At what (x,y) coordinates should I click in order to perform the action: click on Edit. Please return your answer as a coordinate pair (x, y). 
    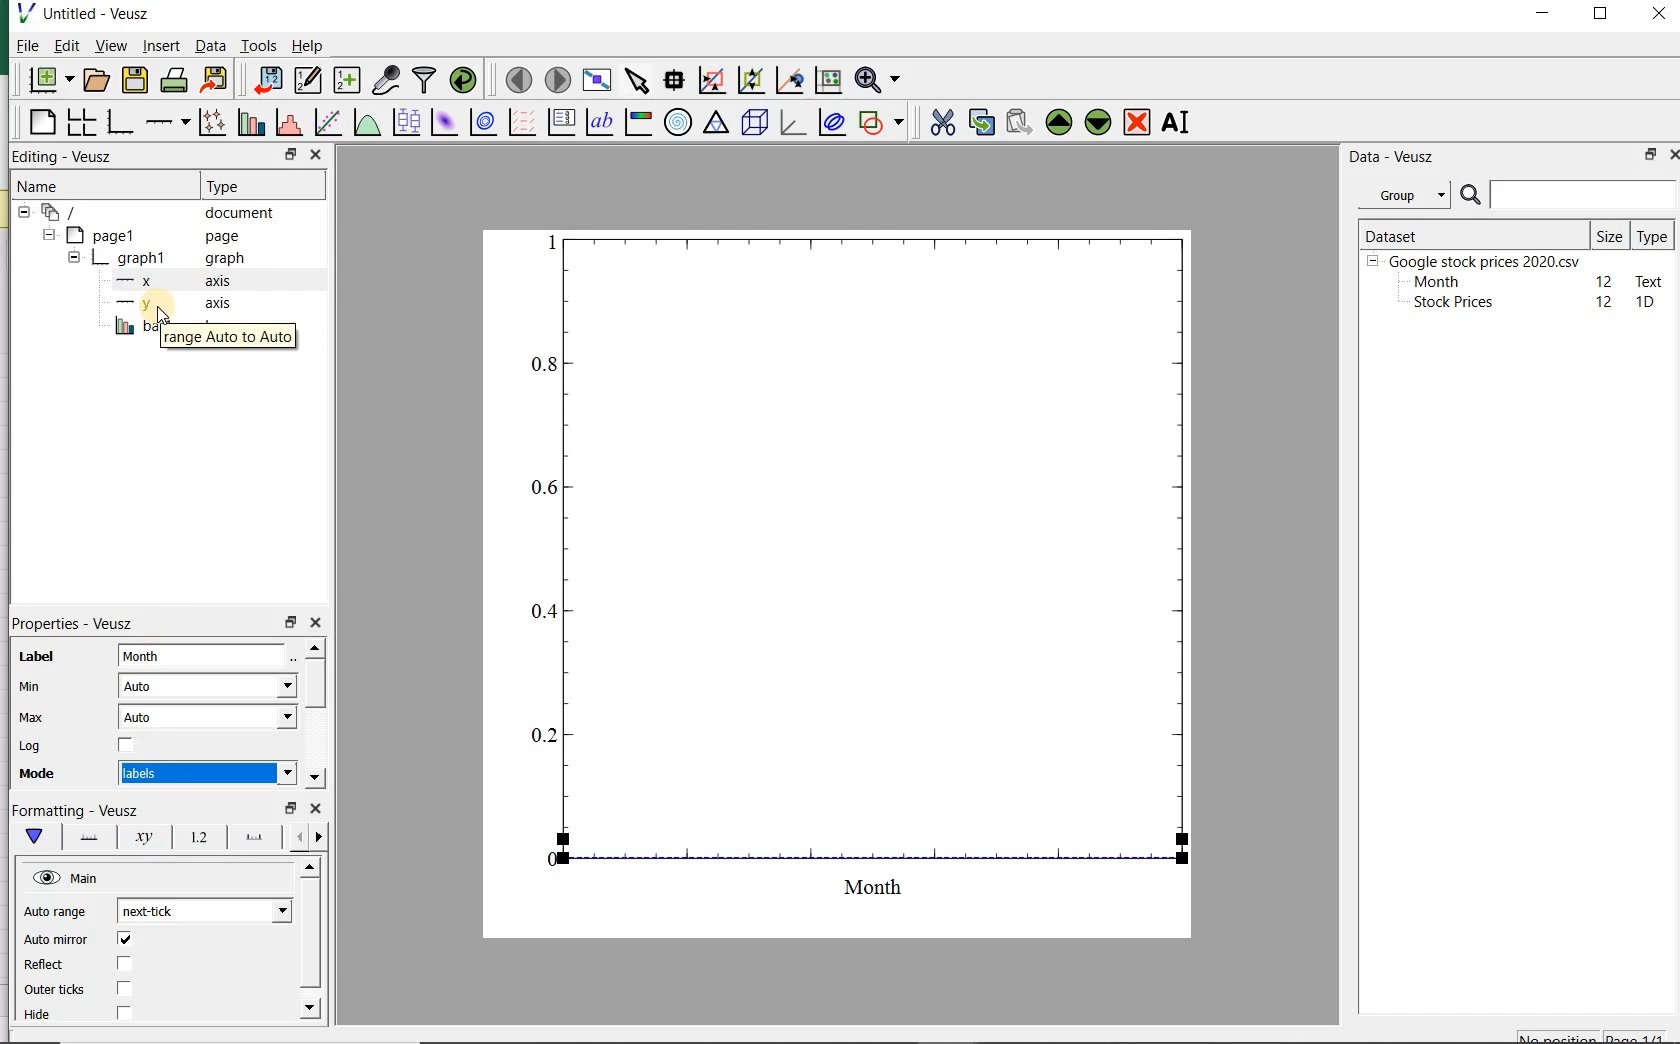
    Looking at the image, I should click on (65, 45).